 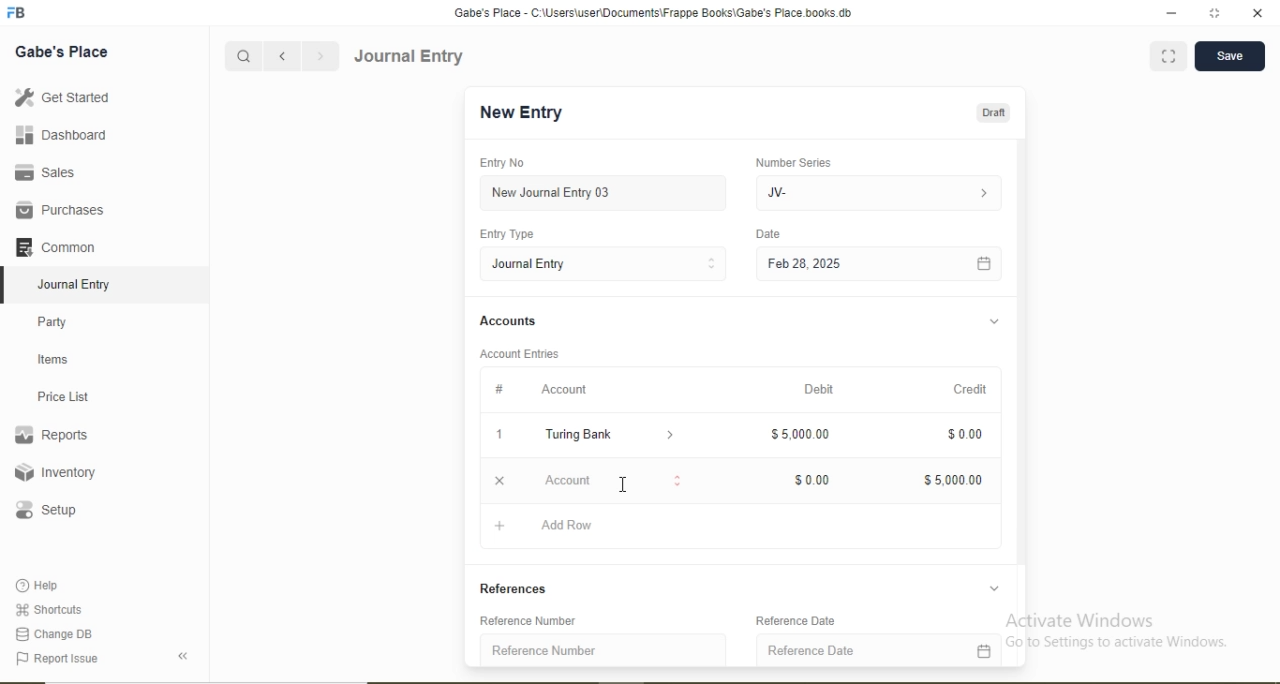 What do you see at coordinates (518, 354) in the screenshot?
I see `Account Entries` at bounding box center [518, 354].